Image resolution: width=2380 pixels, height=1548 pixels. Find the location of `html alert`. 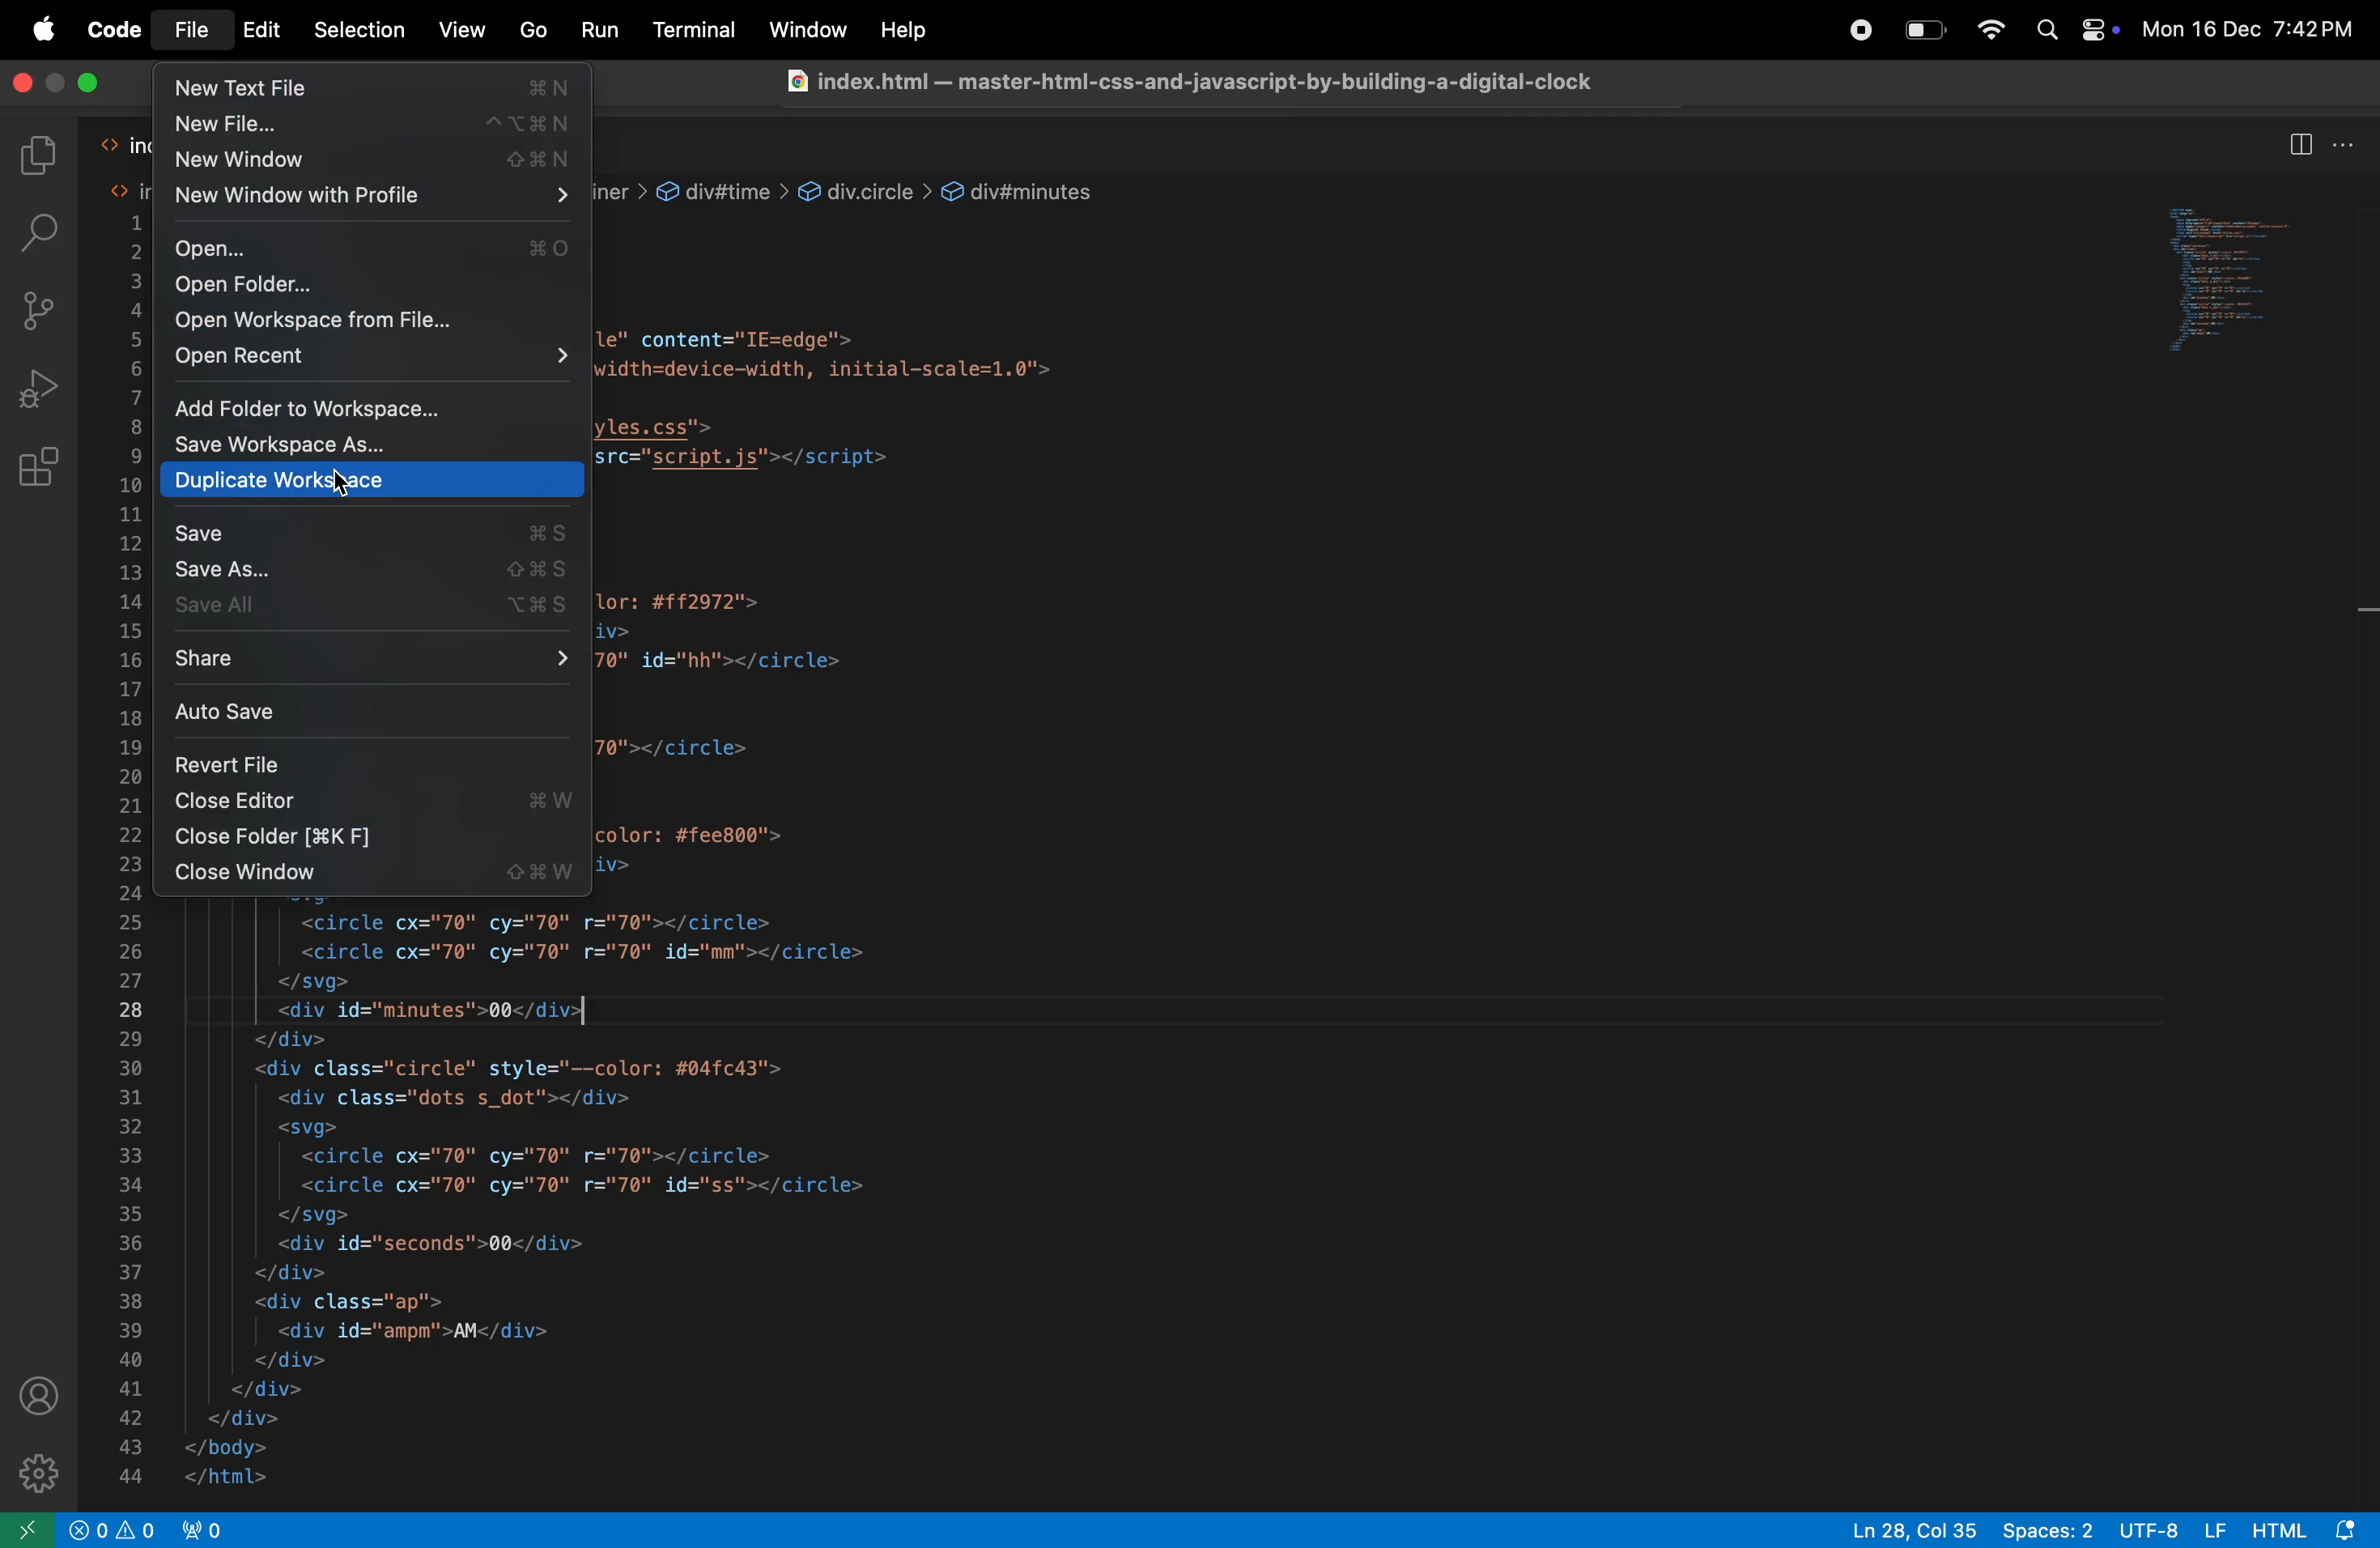

html alert is located at coordinates (2307, 1530).